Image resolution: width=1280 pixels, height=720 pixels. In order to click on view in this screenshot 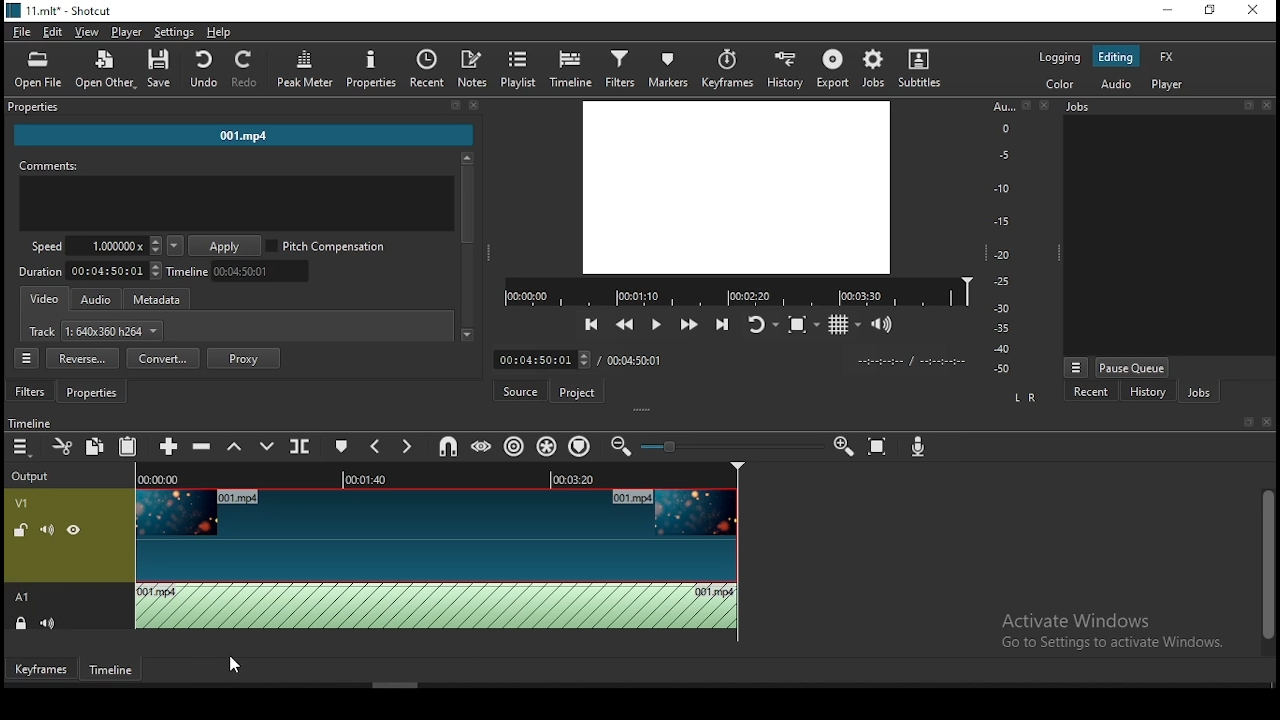, I will do `click(87, 32)`.